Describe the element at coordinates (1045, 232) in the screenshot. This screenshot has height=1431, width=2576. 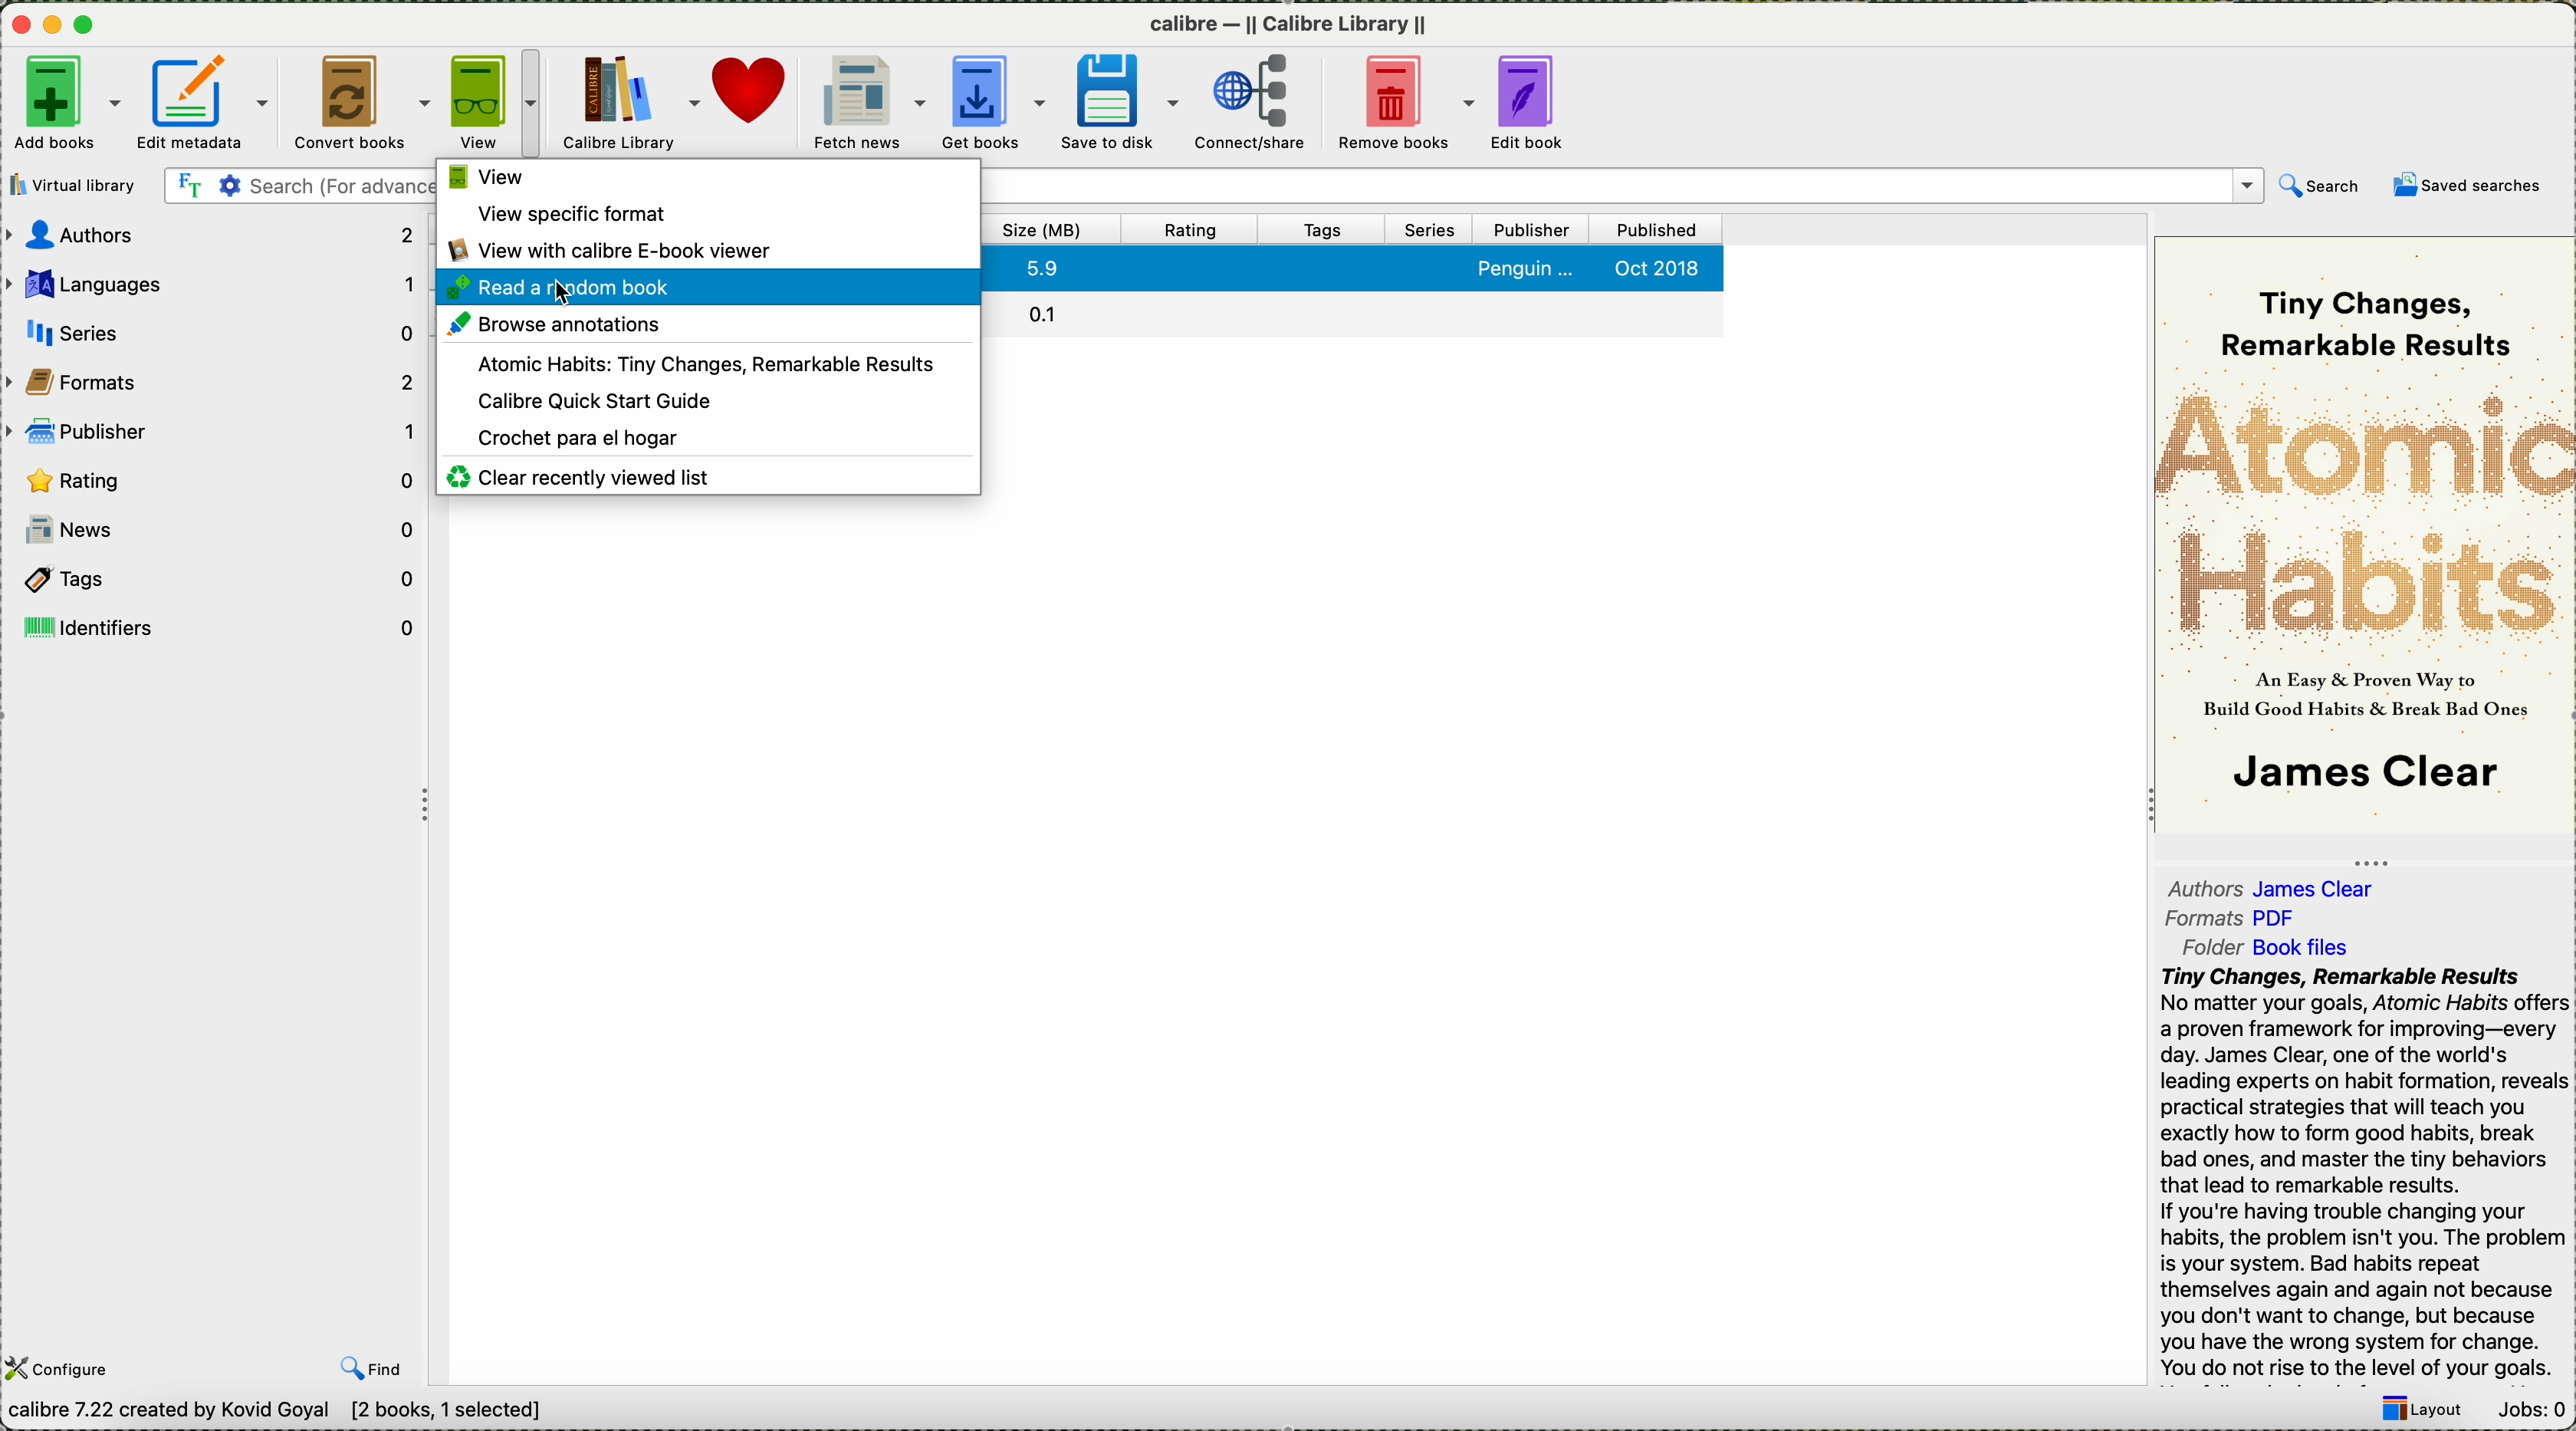
I see `size` at that location.